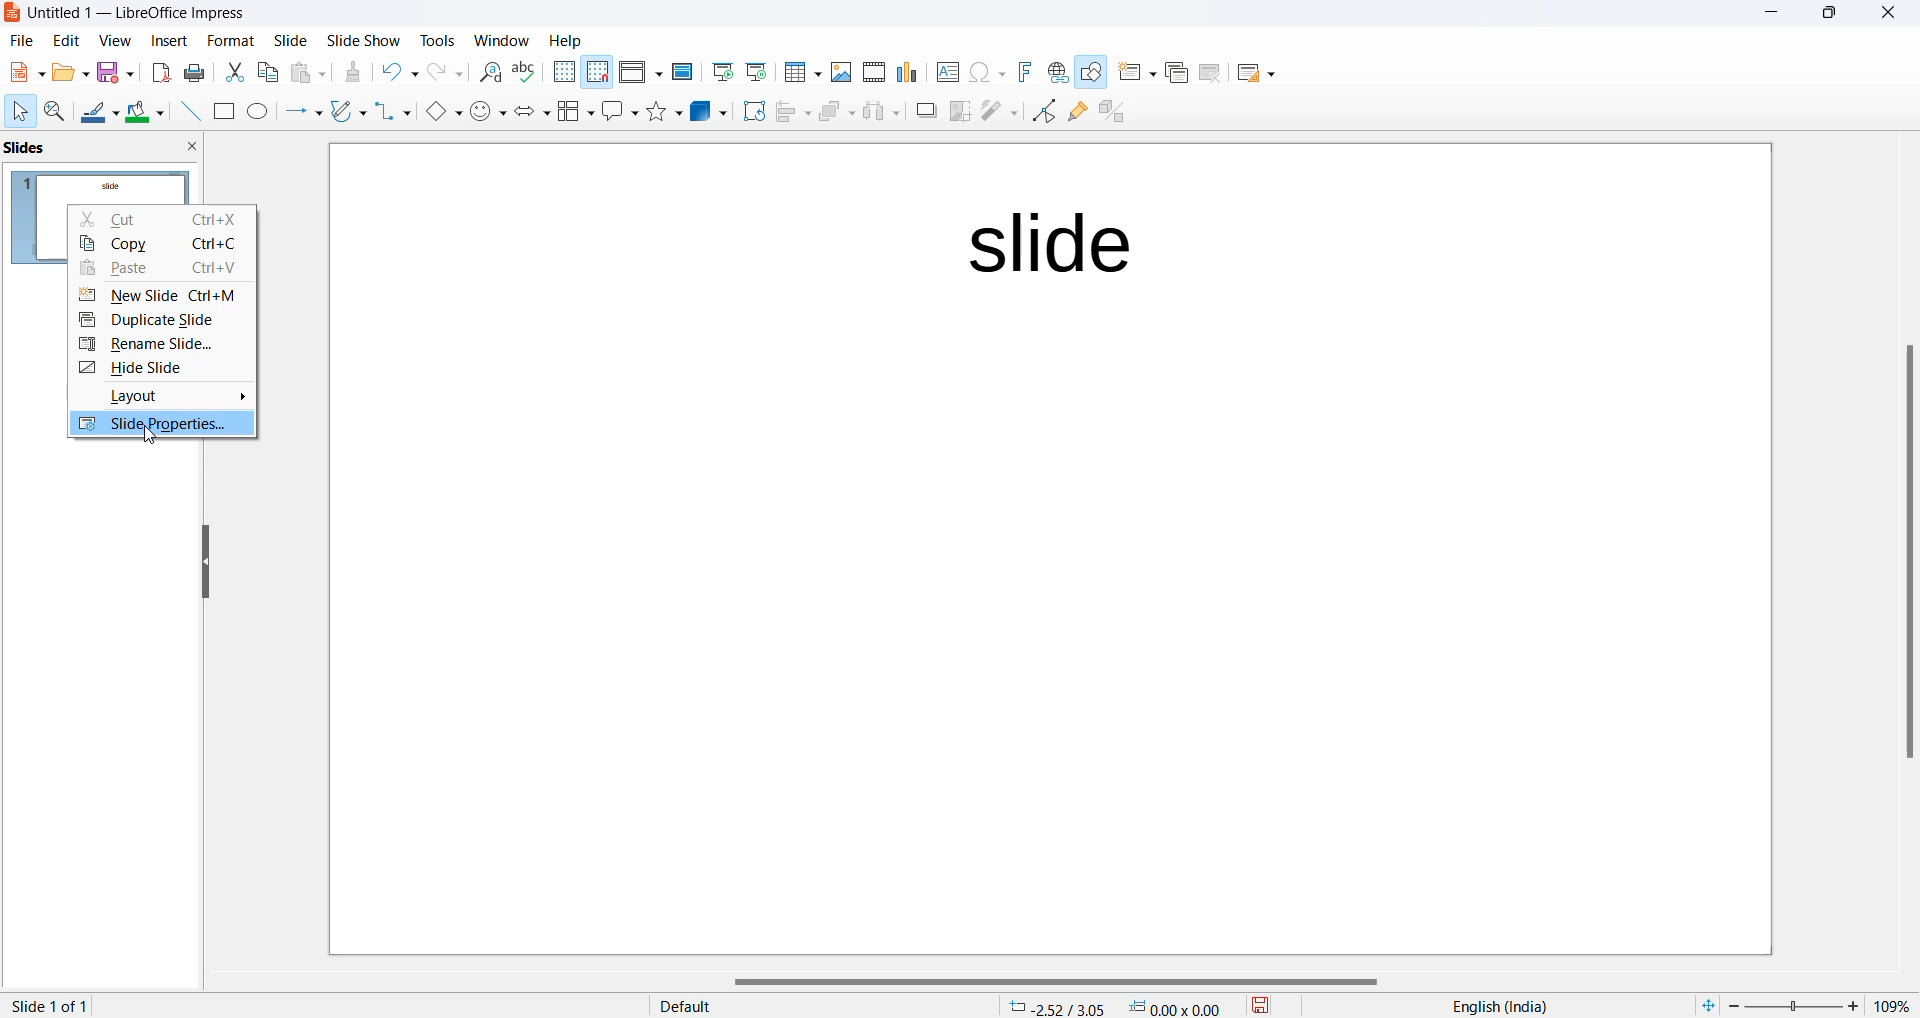 The image size is (1920, 1018). What do you see at coordinates (755, 71) in the screenshot?
I see `start from current slide` at bounding box center [755, 71].